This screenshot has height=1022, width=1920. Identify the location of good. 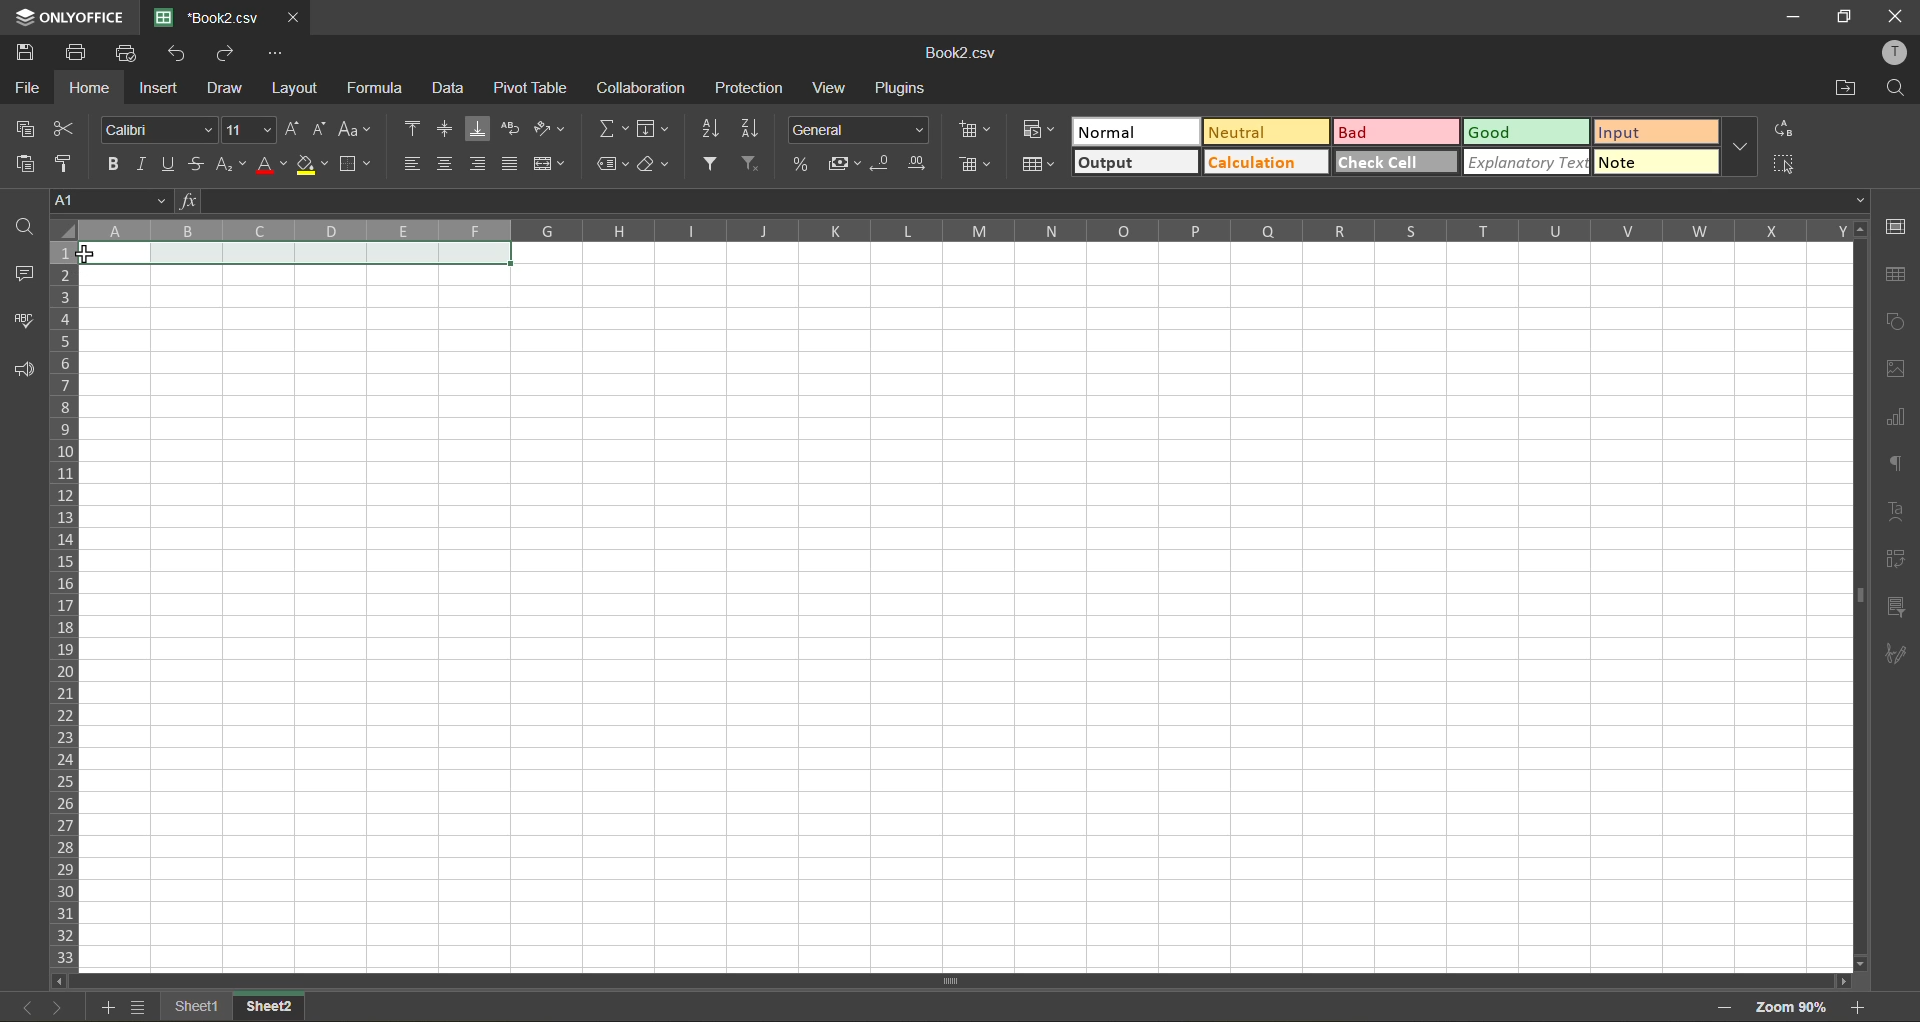
(1528, 130).